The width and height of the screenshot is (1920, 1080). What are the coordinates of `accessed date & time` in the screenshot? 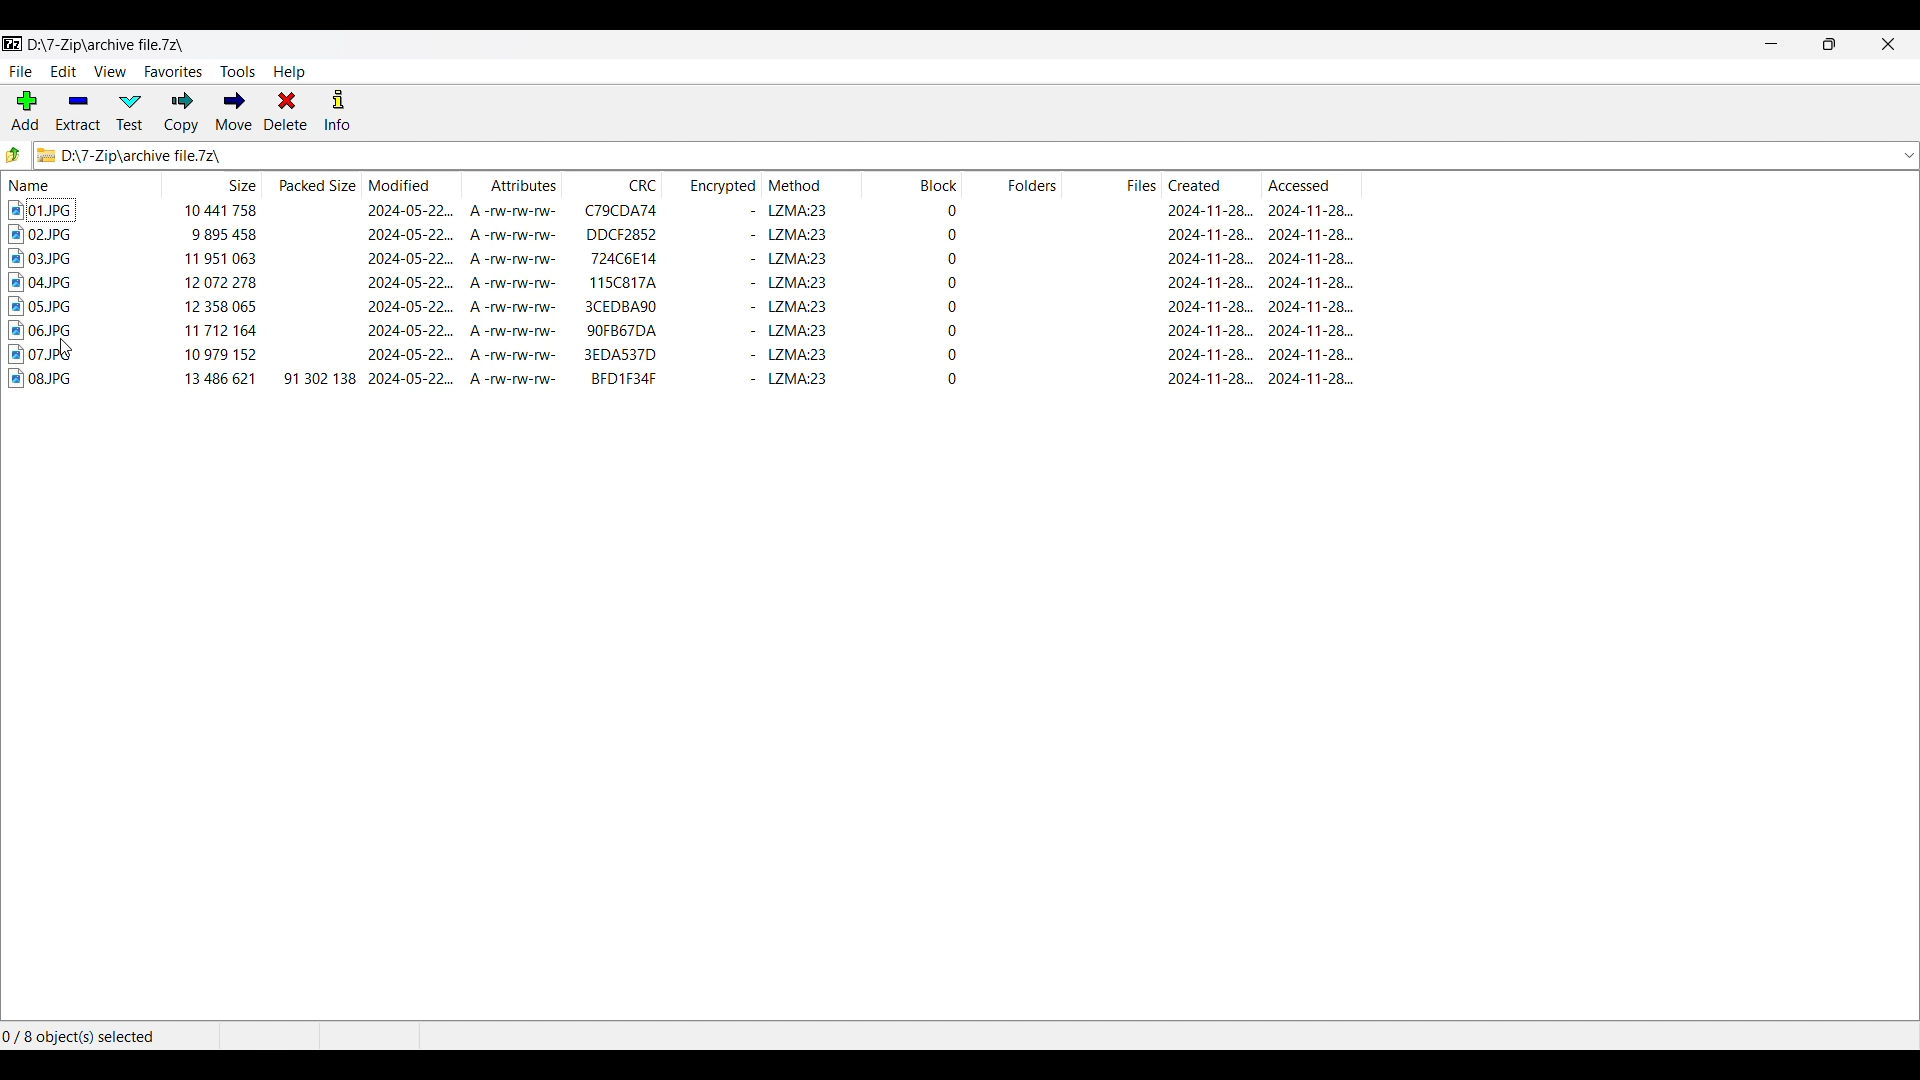 It's located at (1311, 209).